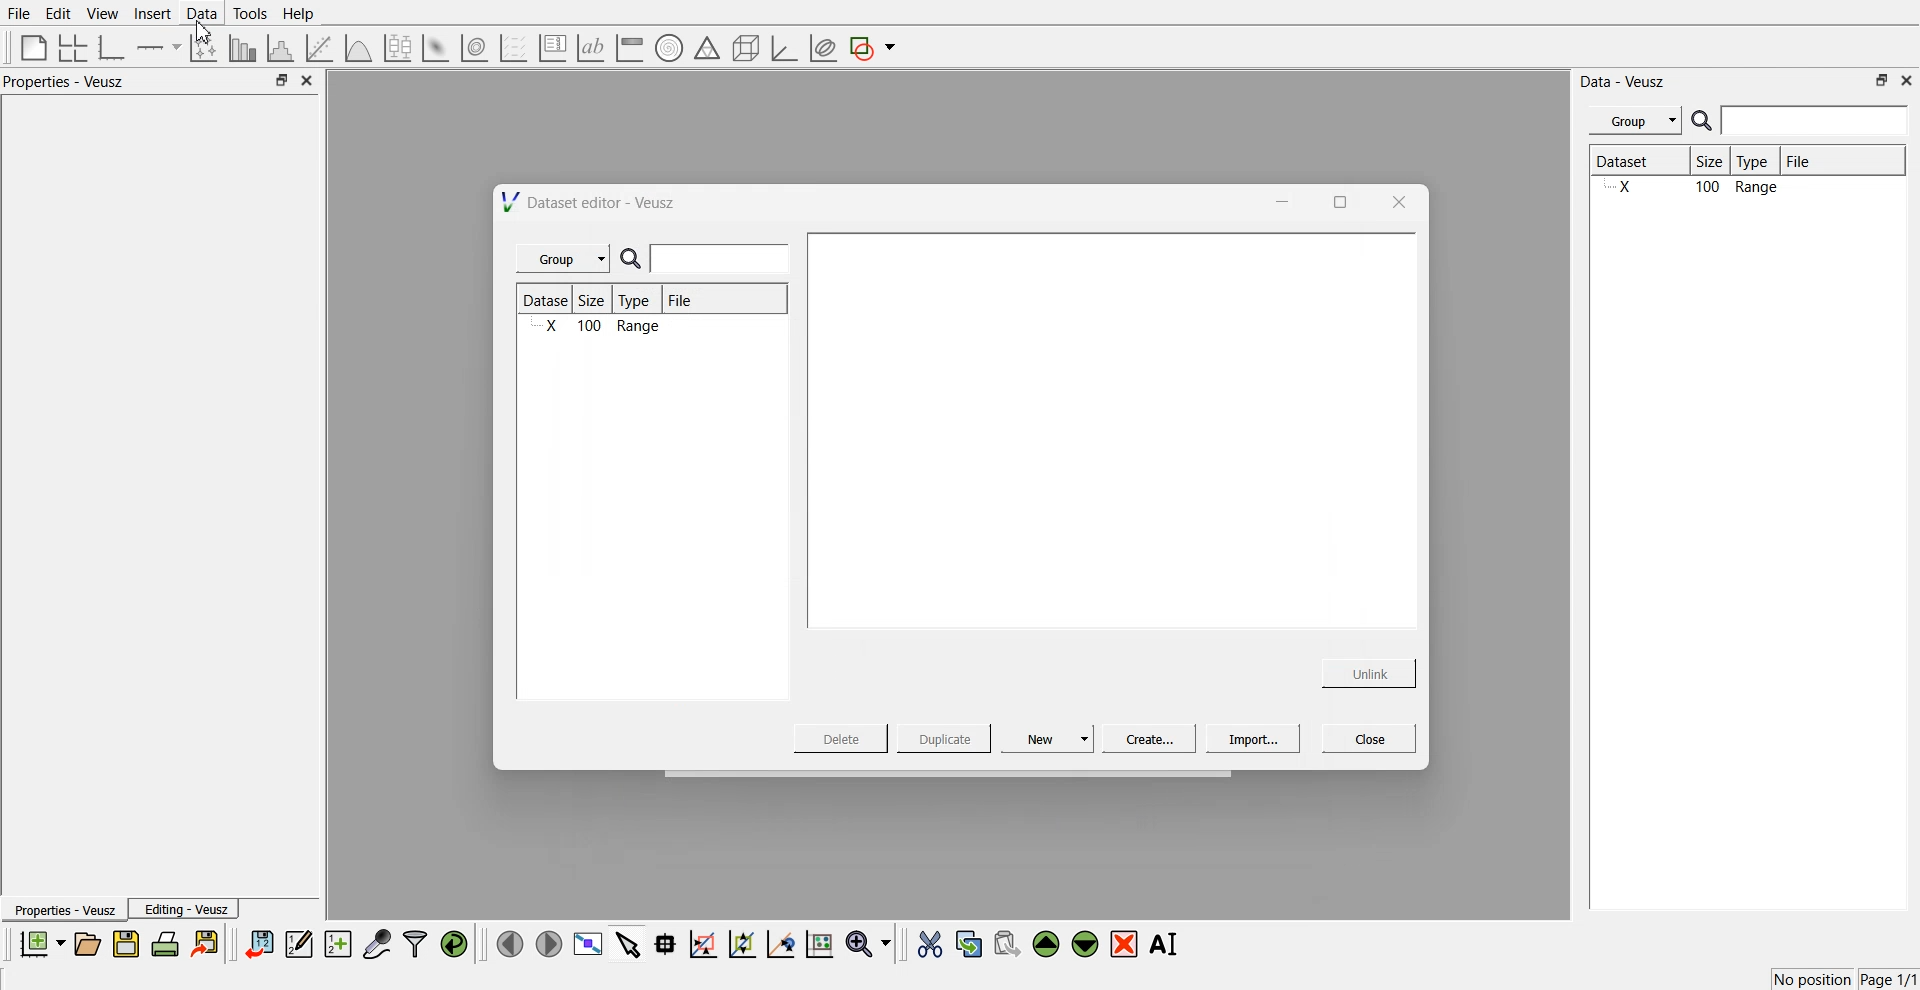 The width and height of the screenshot is (1920, 990). Describe the element at coordinates (843, 737) in the screenshot. I see `Delete` at that location.